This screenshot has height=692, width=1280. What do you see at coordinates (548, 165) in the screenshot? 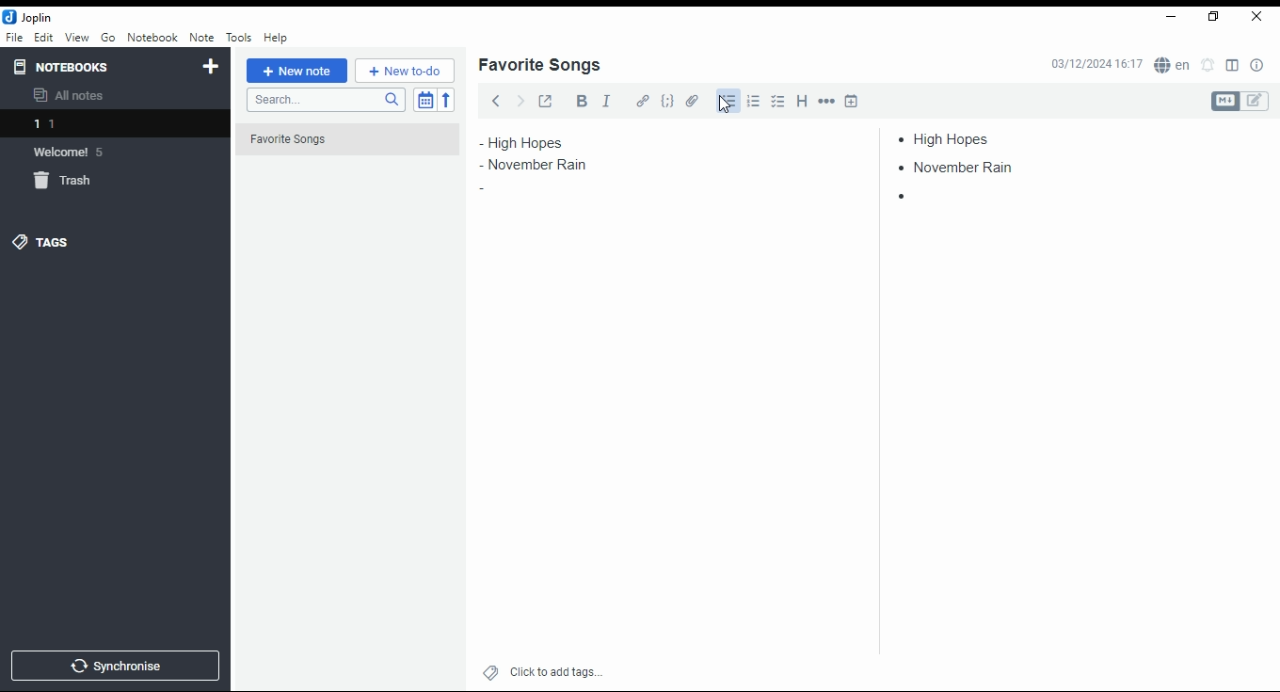
I see `november rain` at bounding box center [548, 165].